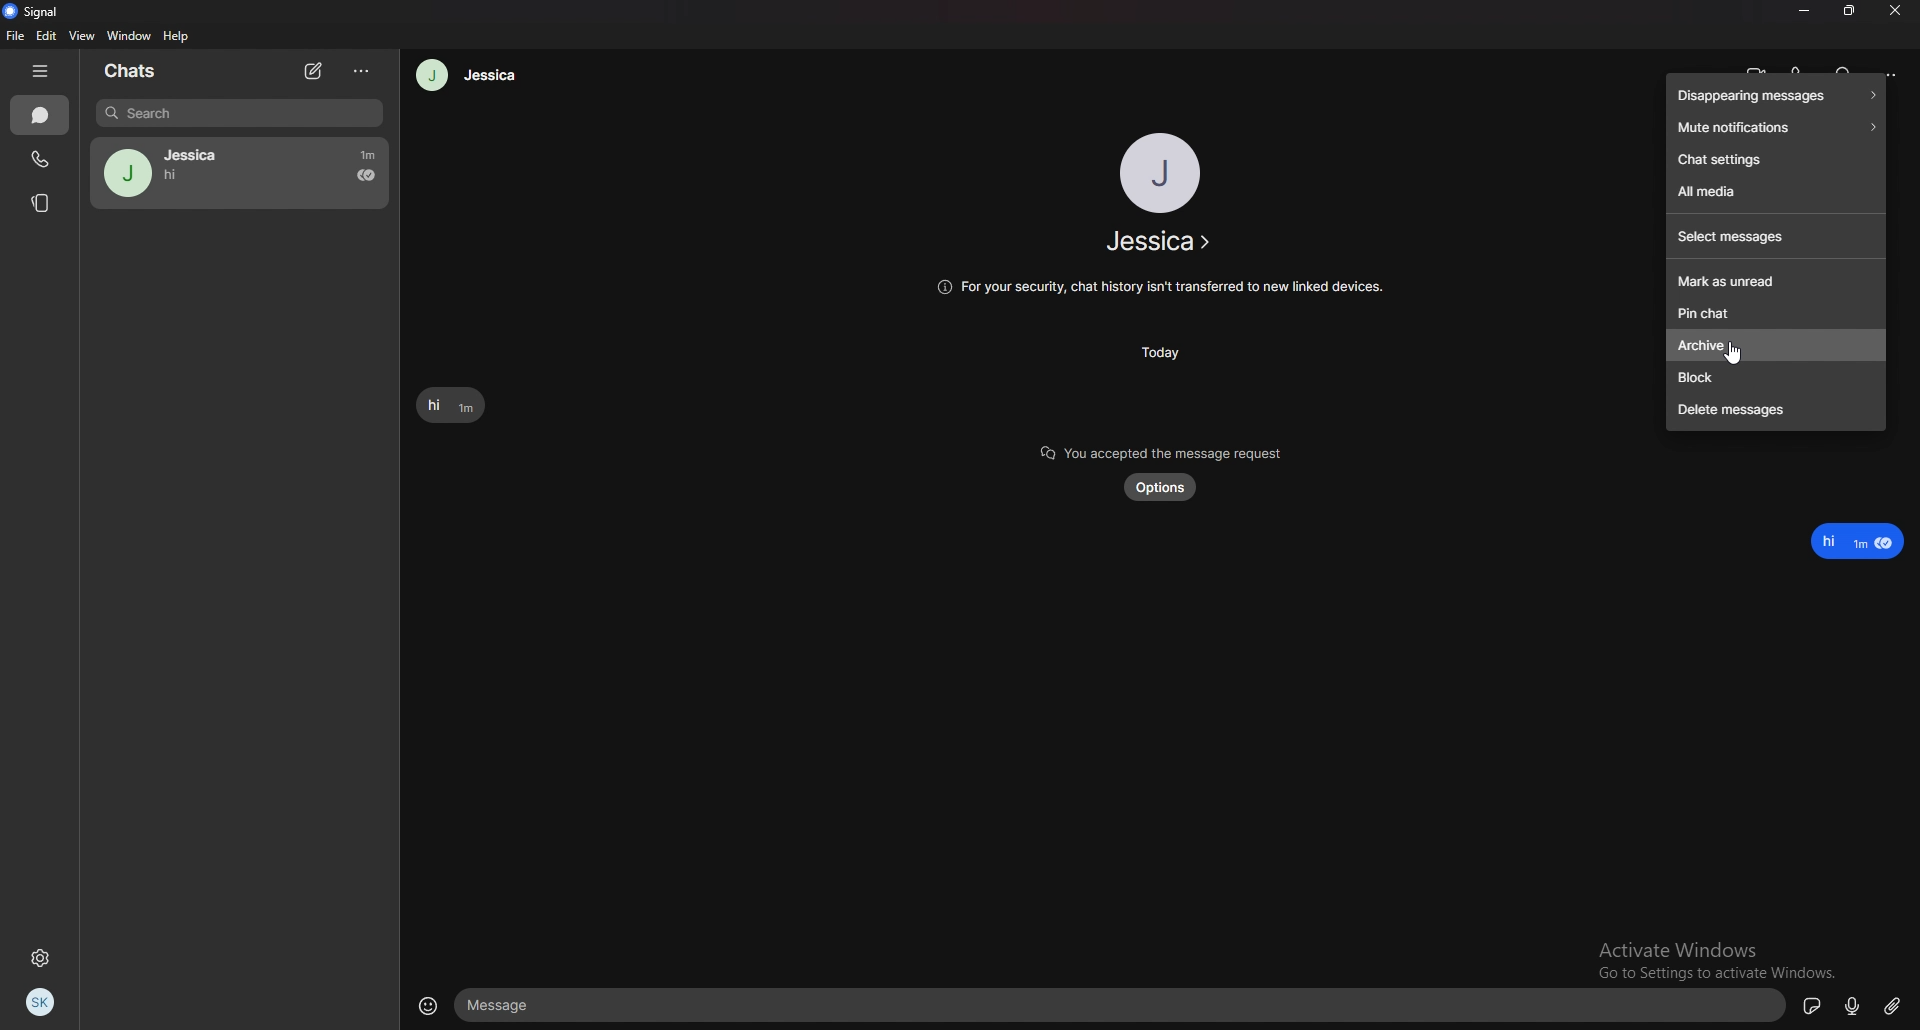  I want to click on help, so click(177, 37).